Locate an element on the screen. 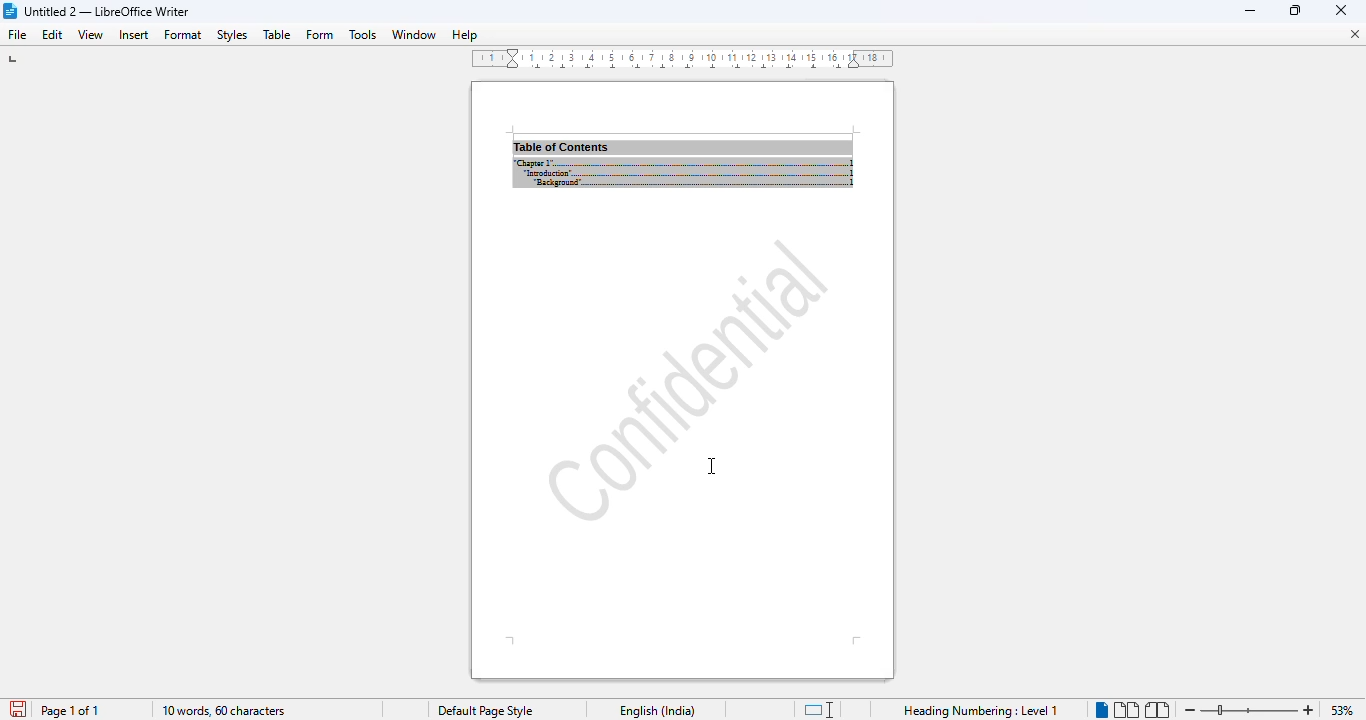  single-page view is located at coordinates (1101, 710).